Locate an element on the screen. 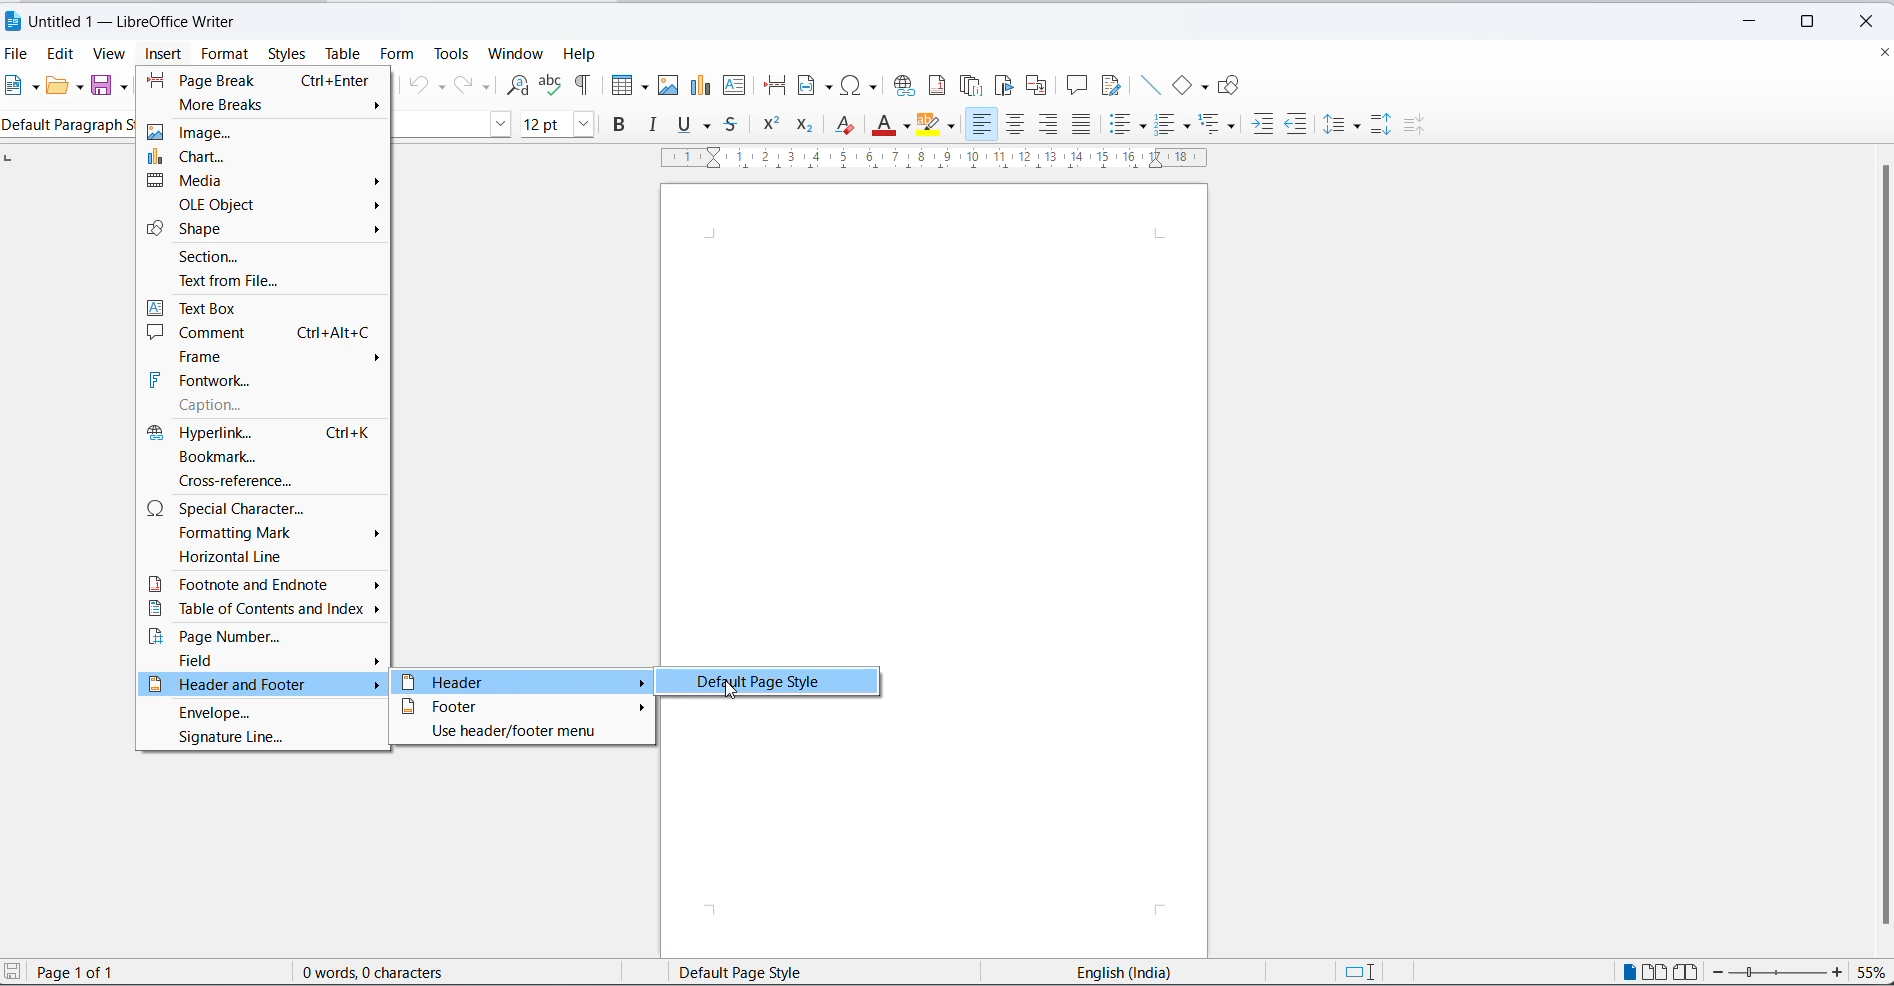 The image size is (1894, 986). Default paragraph style is located at coordinates (67, 124).